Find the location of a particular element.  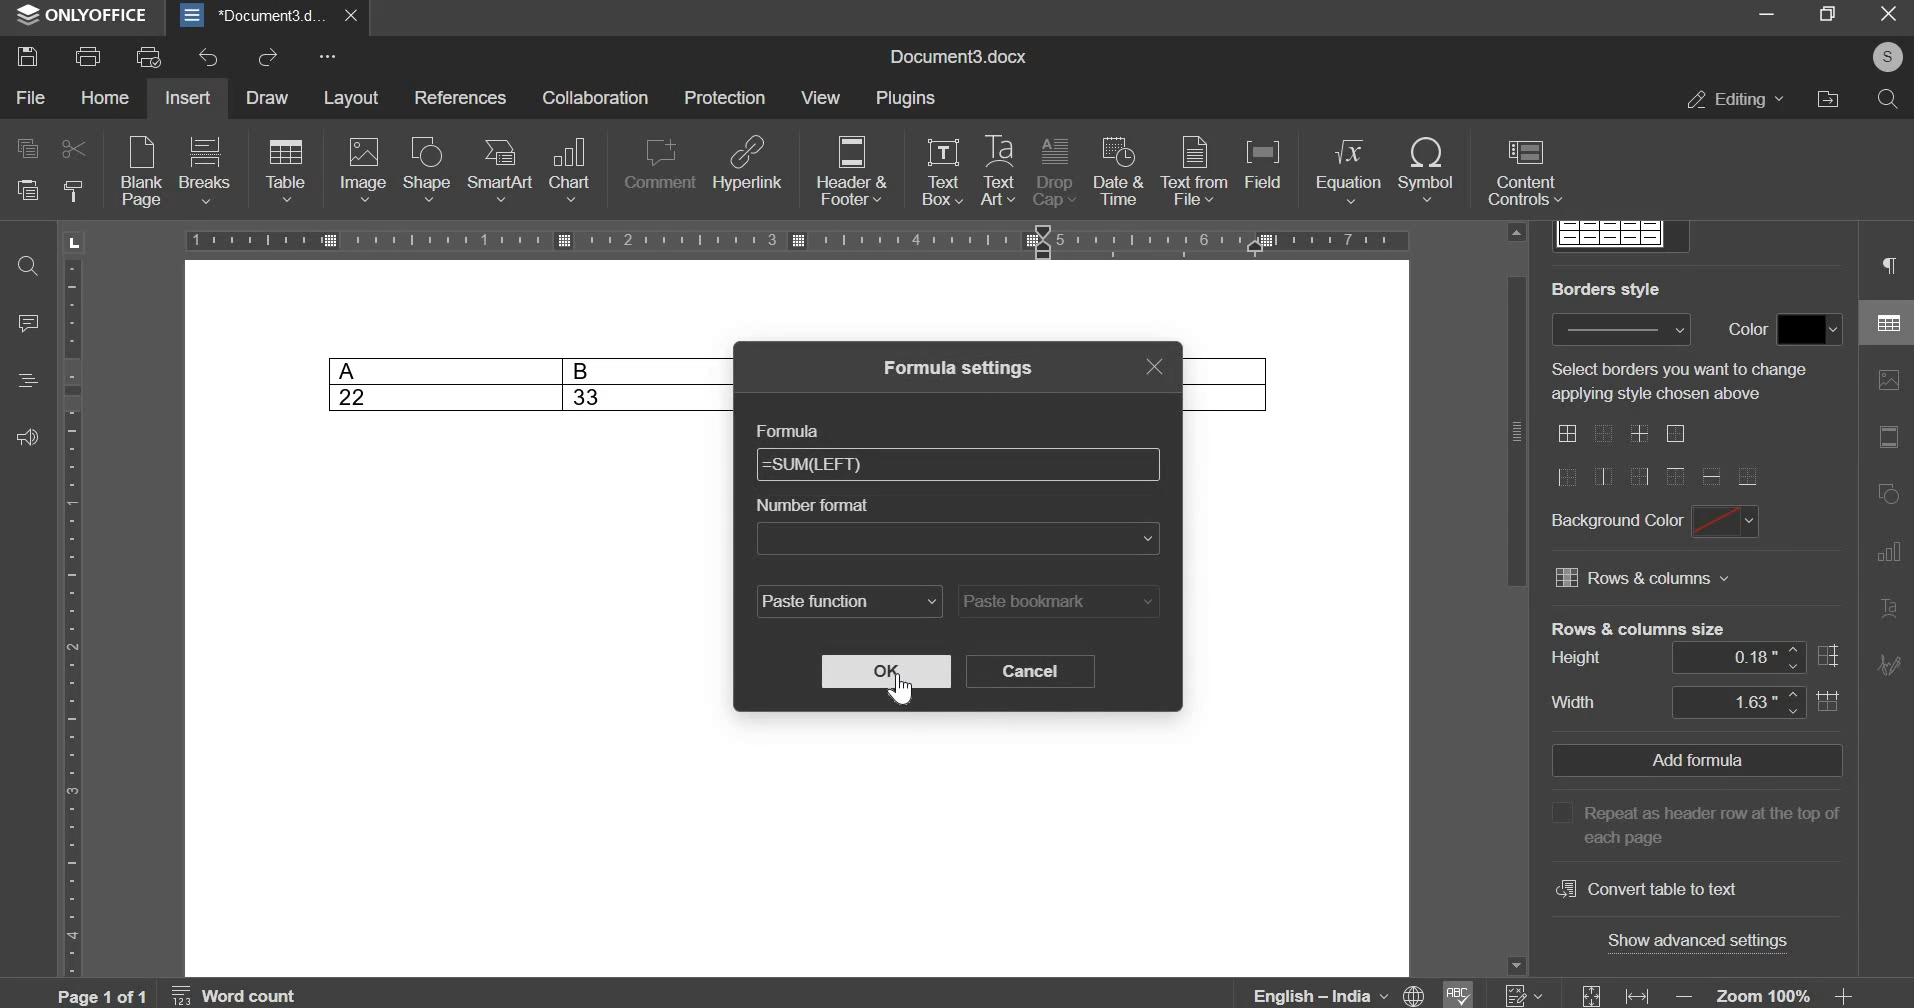

Zoom 100% is located at coordinates (1764, 994).